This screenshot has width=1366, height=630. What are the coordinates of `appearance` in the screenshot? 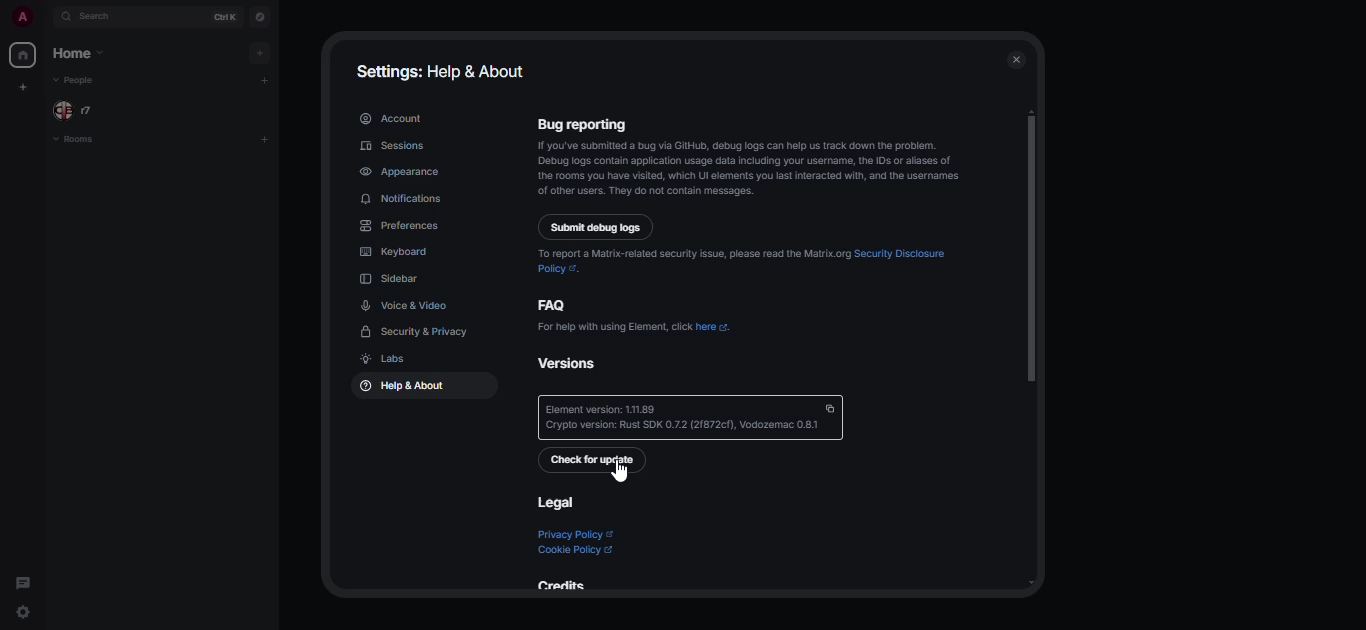 It's located at (402, 171).